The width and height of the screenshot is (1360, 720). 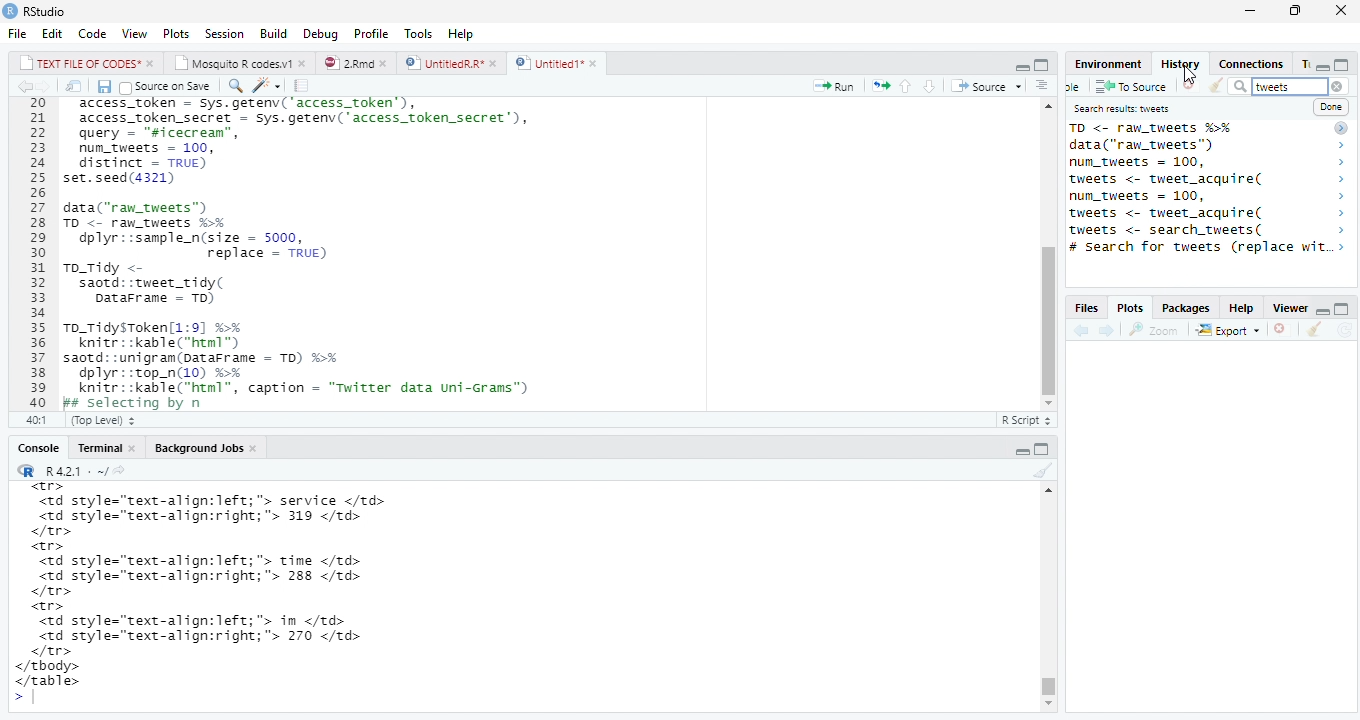 What do you see at coordinates (1093, 329) in the screenshot?
I see `forward/backward source location` at bounding box center [1093, 329].